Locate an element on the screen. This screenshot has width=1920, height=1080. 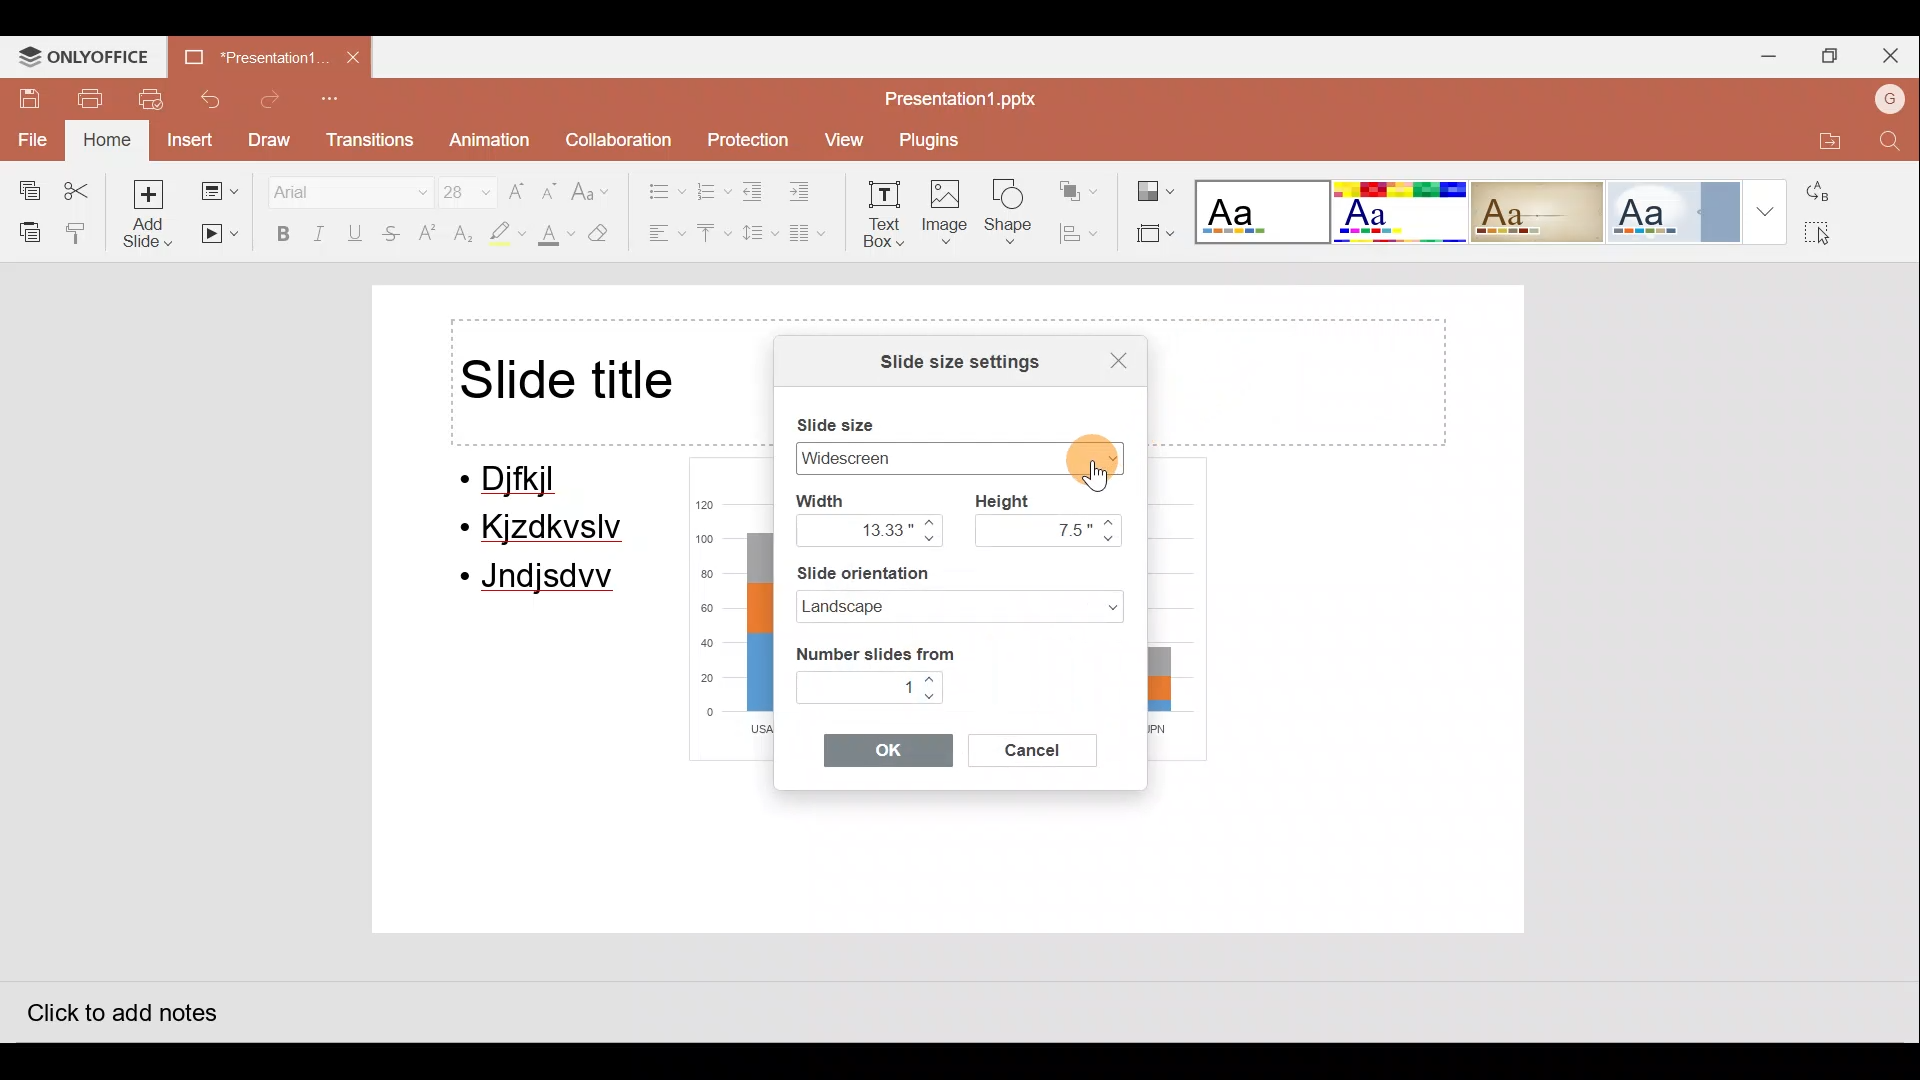
Arrange shape is located at coordinates (1081, 184).